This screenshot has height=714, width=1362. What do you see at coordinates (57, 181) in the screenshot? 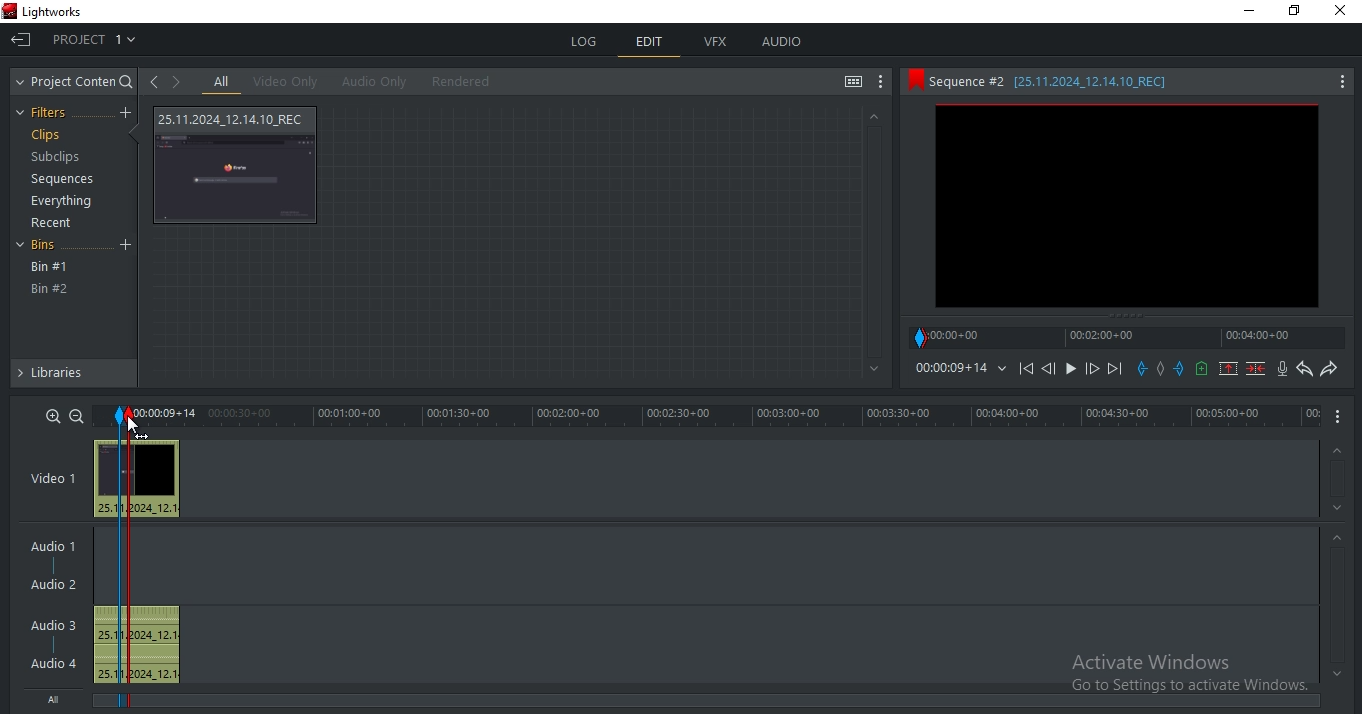
I see `sequences` at bounding box center [57, 181].